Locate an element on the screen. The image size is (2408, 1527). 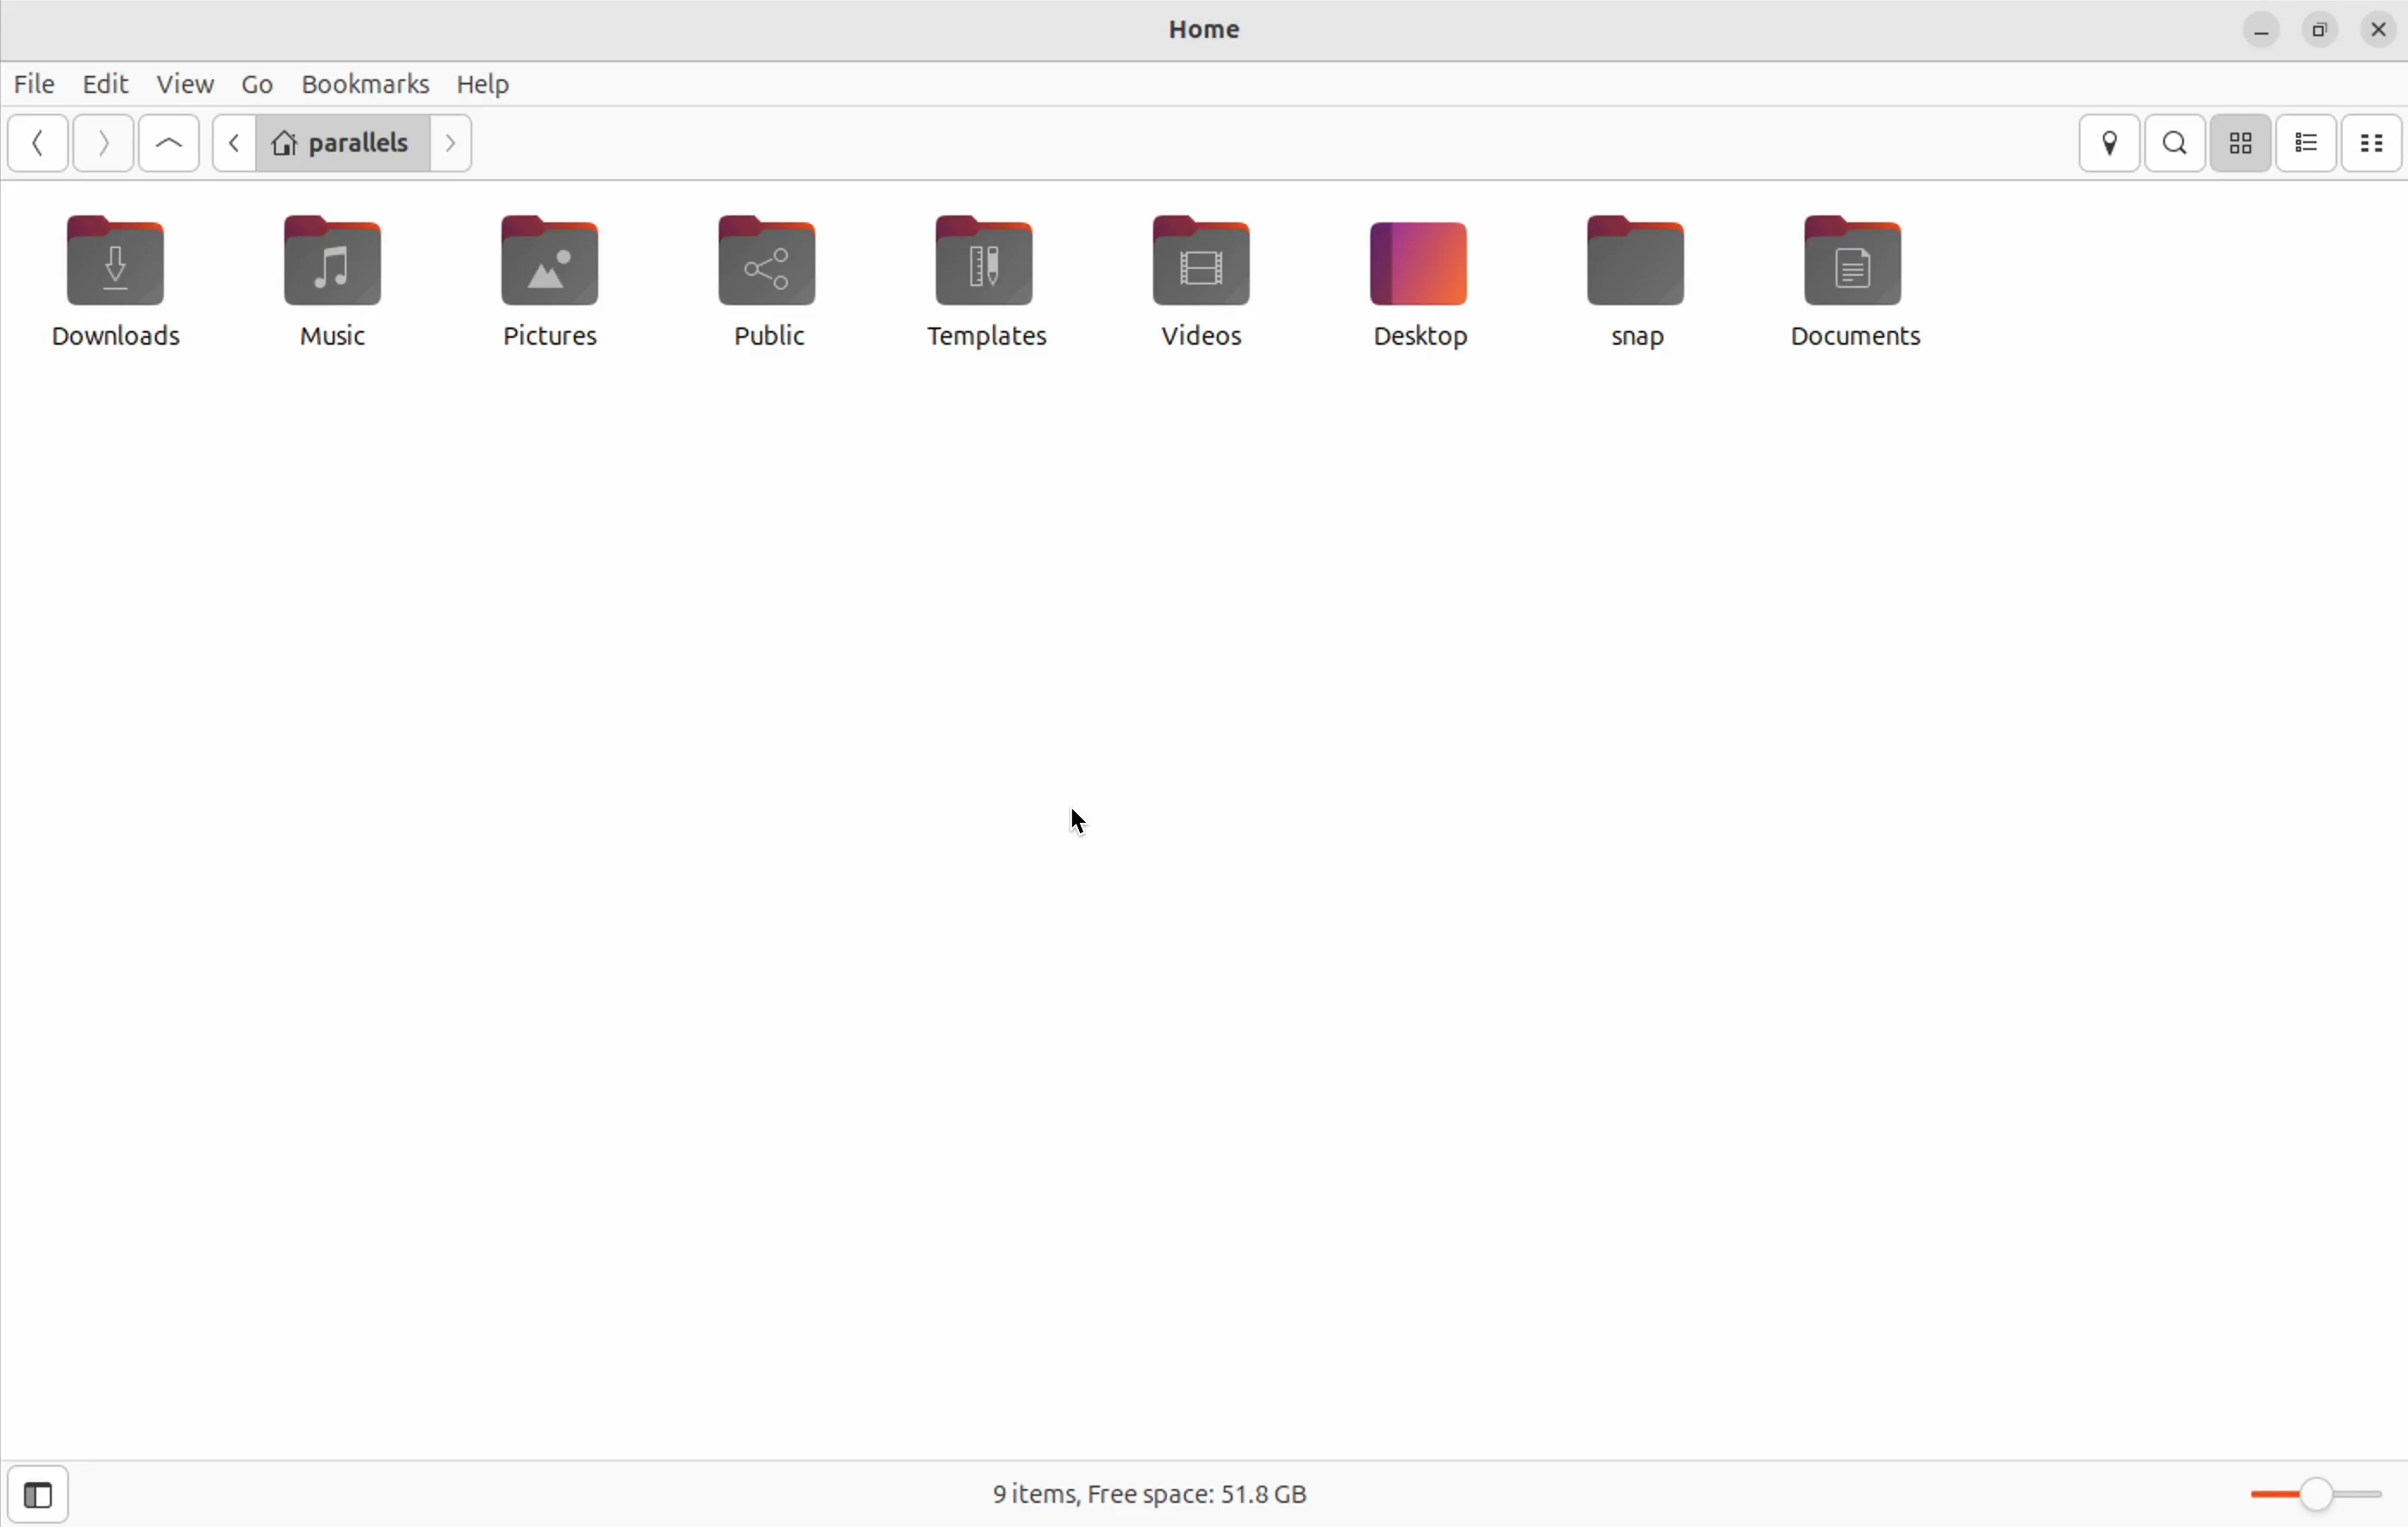
downloads is located at coordinates (116, 281).